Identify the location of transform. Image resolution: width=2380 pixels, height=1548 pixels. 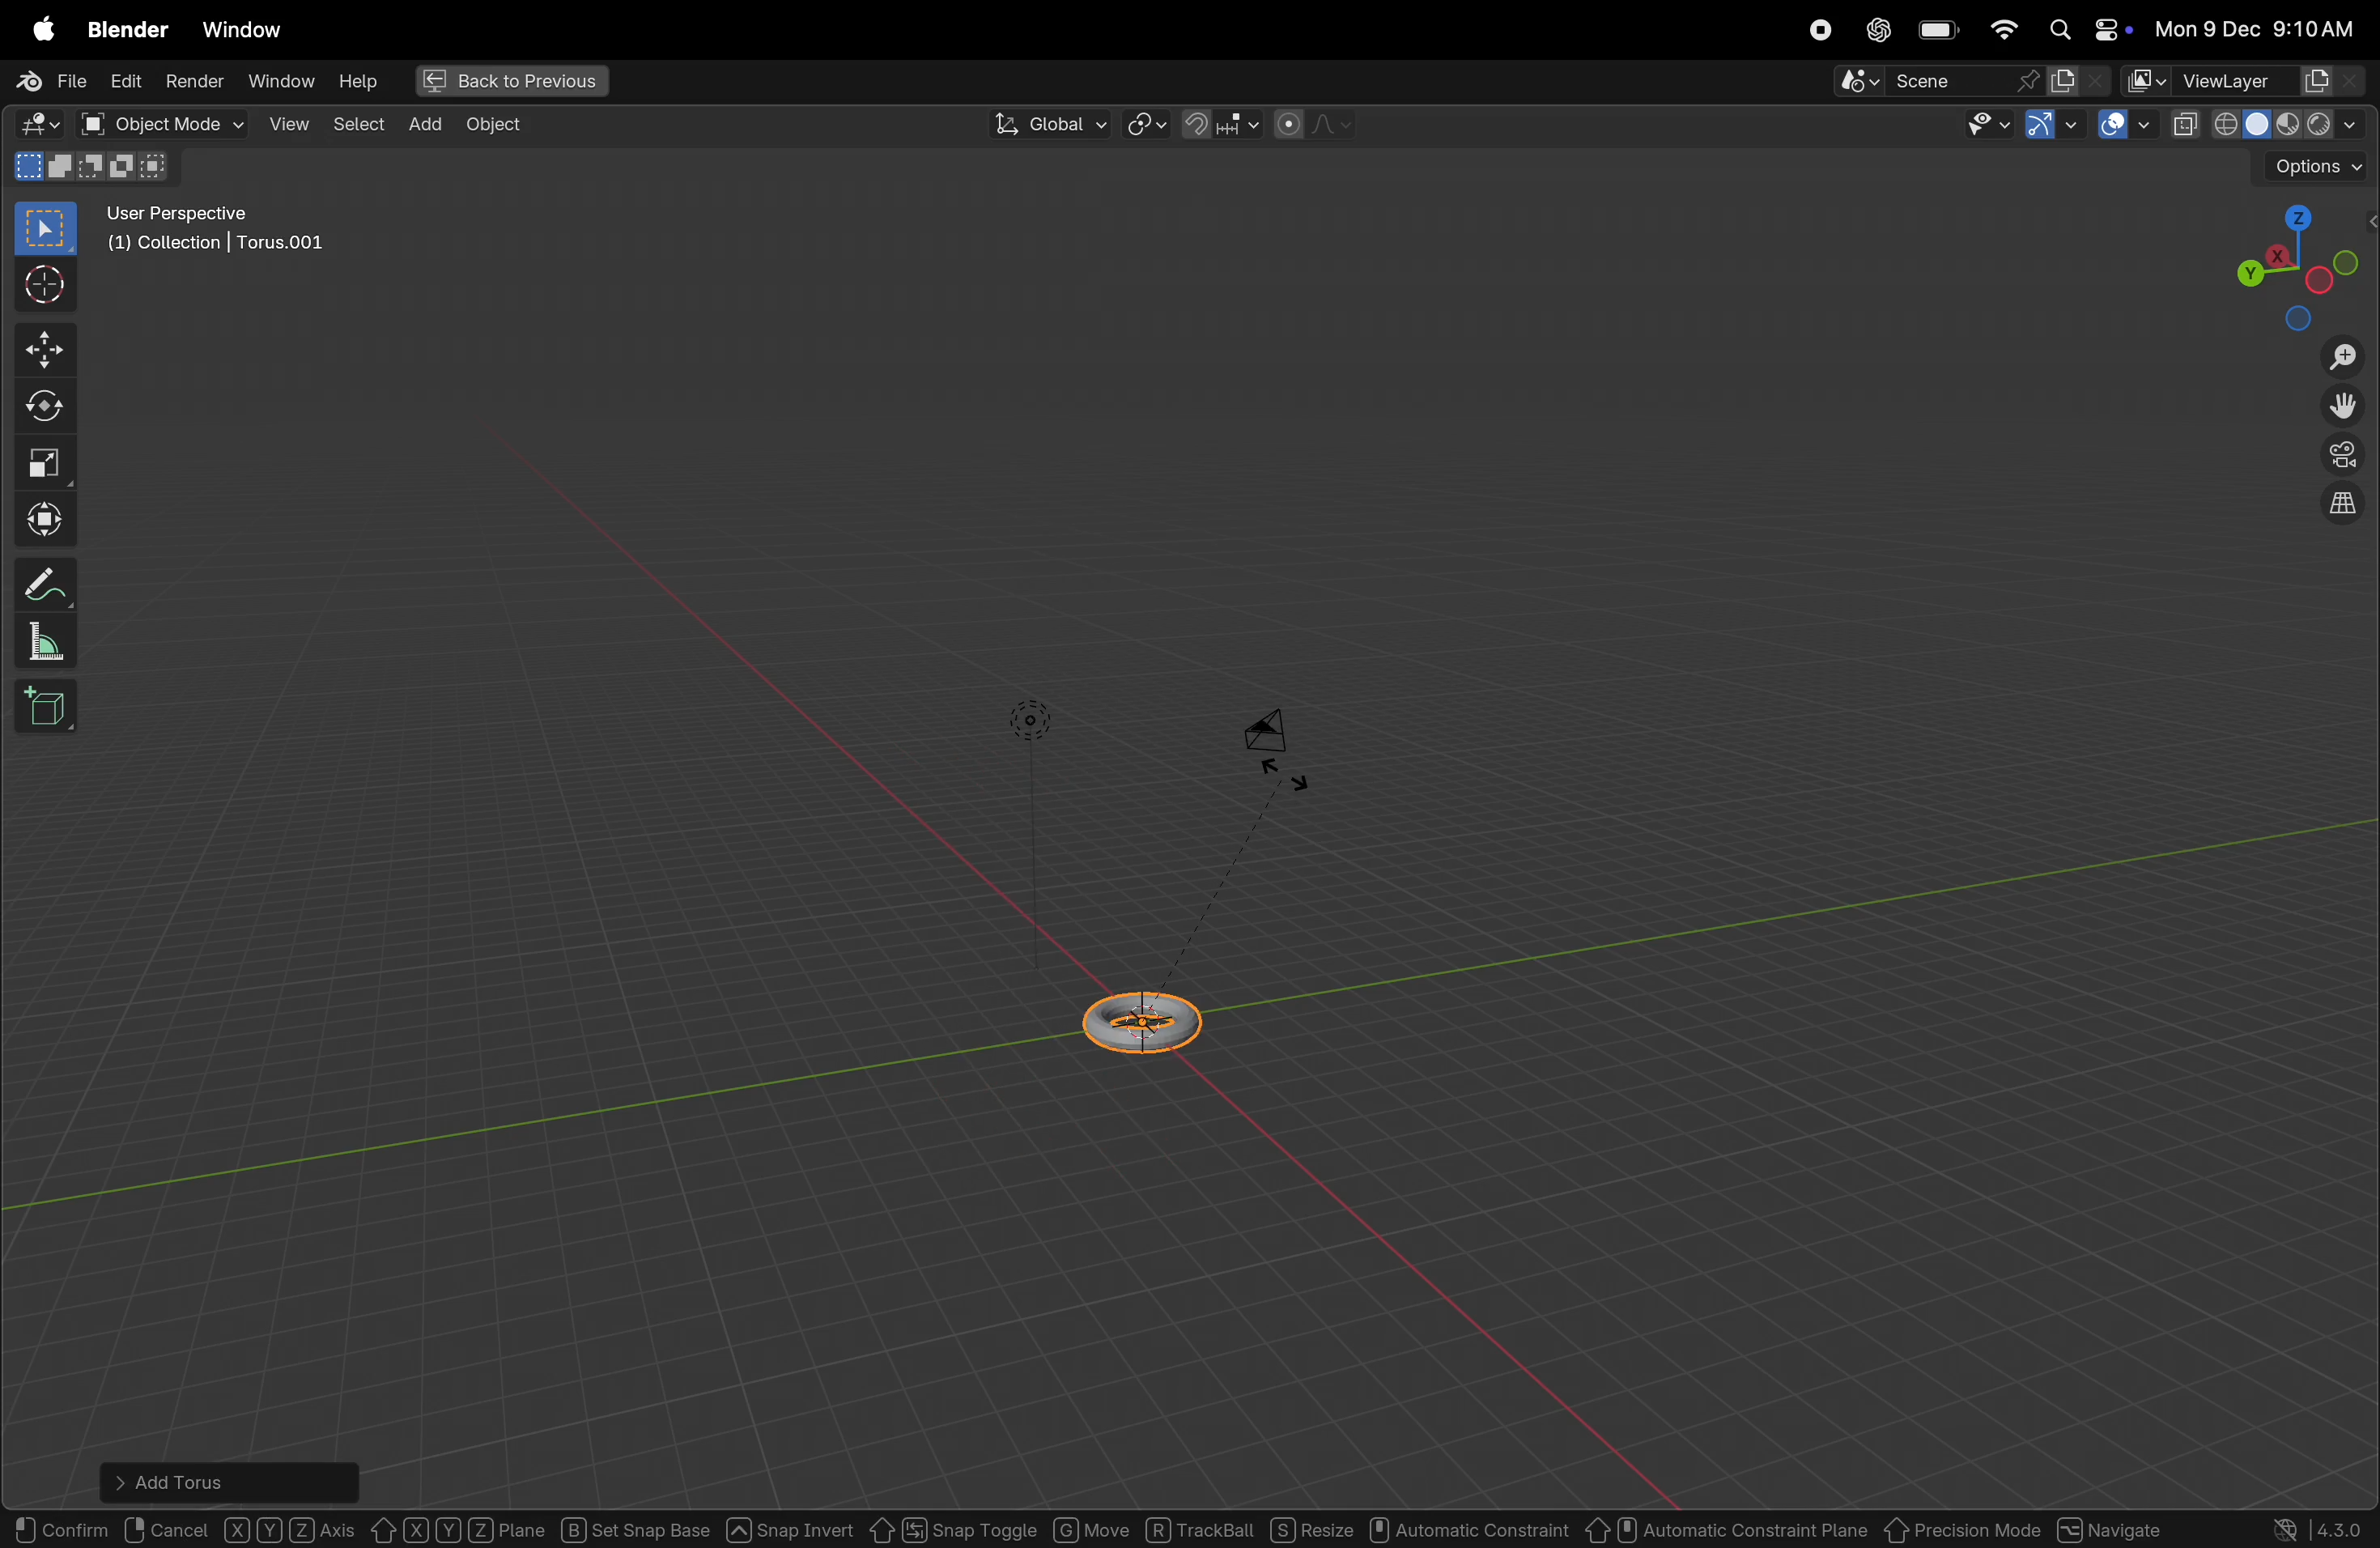
(50, 520).